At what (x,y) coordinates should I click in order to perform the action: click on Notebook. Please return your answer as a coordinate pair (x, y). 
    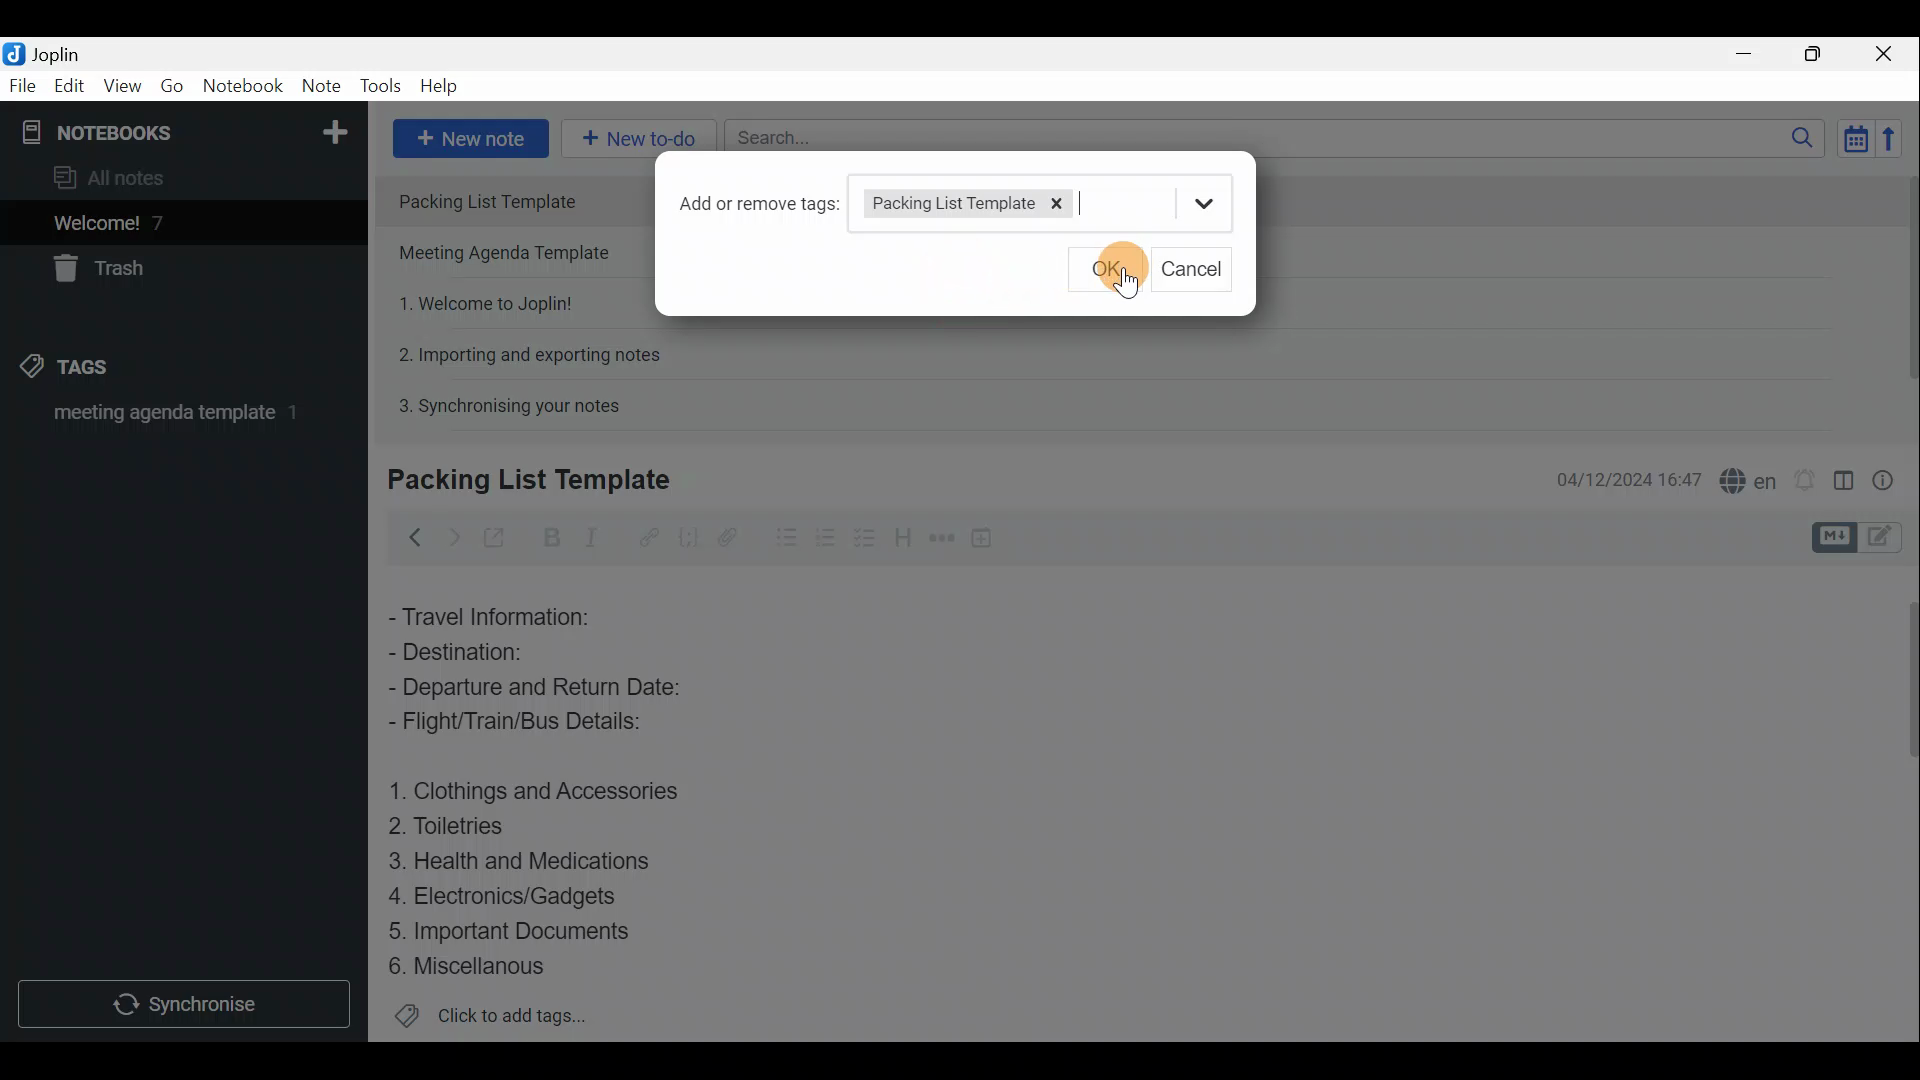
    Looking at the image, I should click on (181, 130).